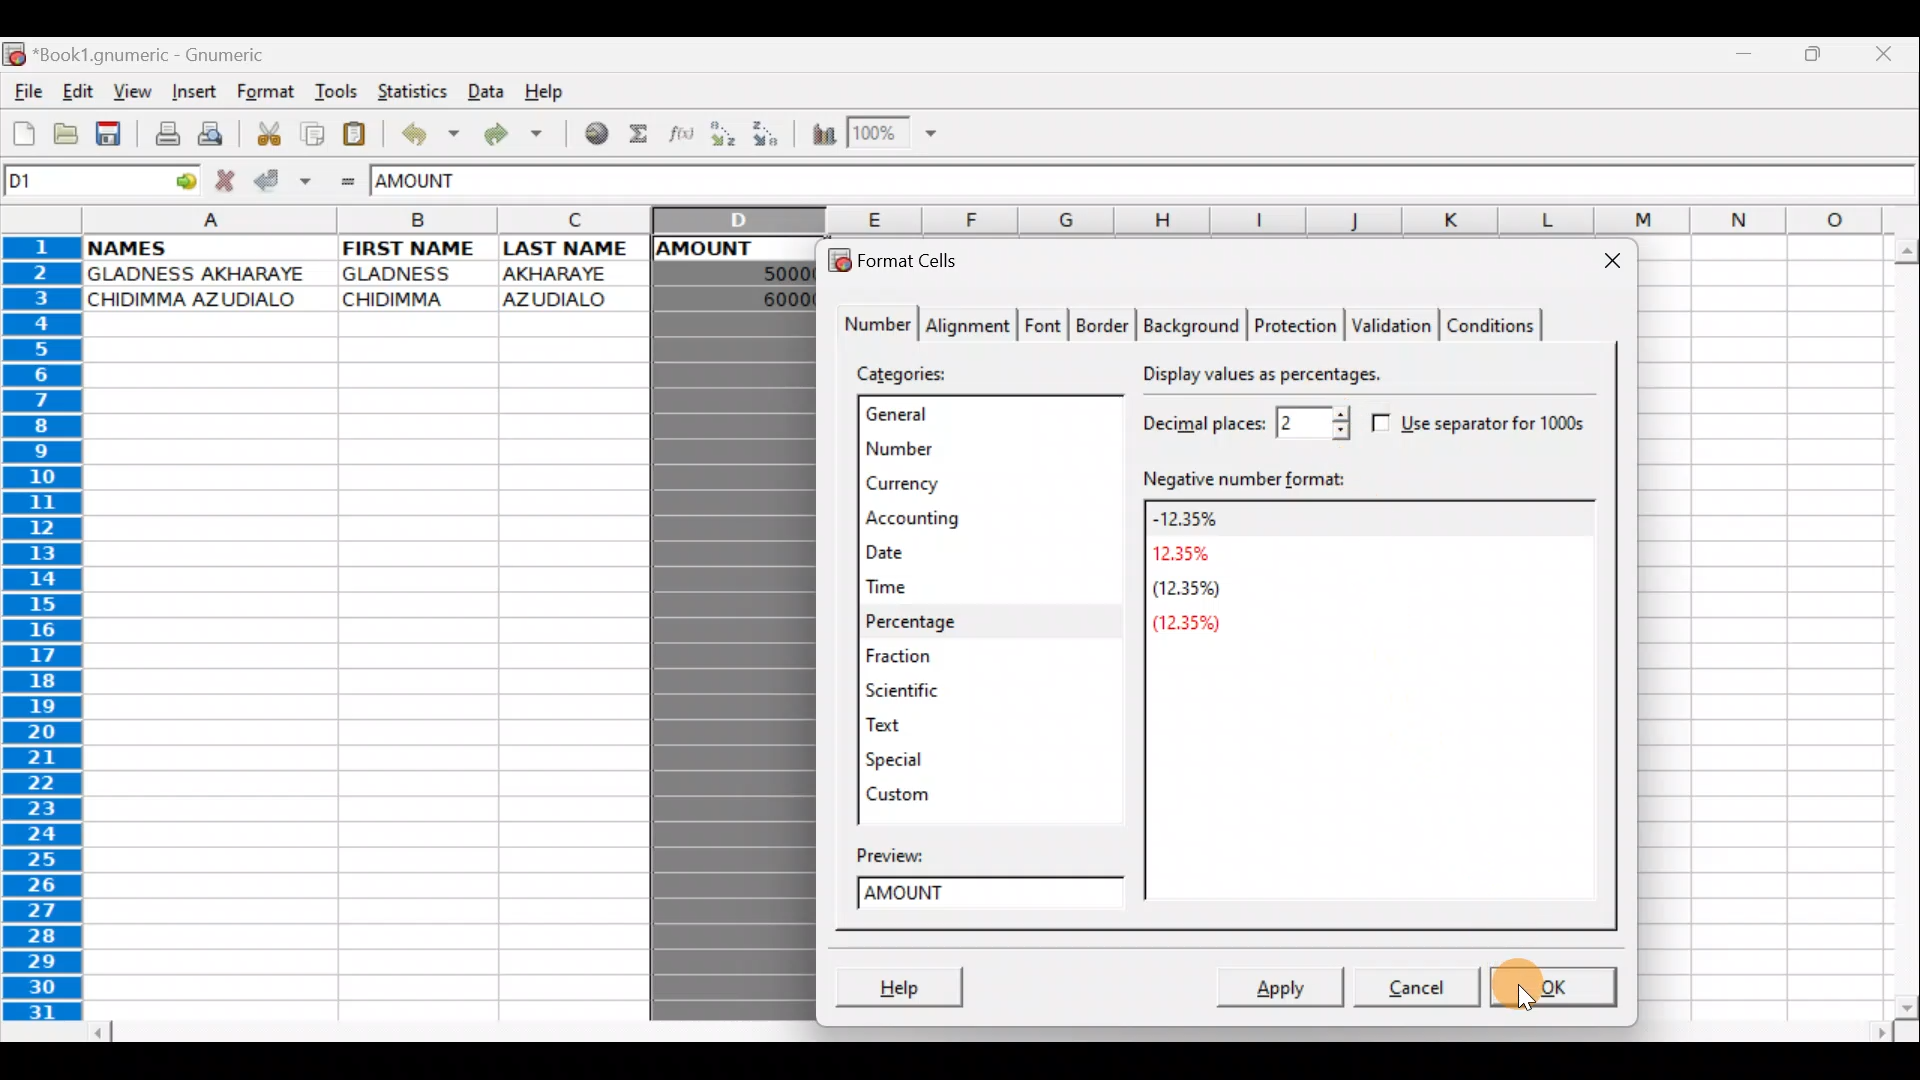 The height and width of the screenshot is (1080, 1920). I want to click on Number, so click(971, 445).